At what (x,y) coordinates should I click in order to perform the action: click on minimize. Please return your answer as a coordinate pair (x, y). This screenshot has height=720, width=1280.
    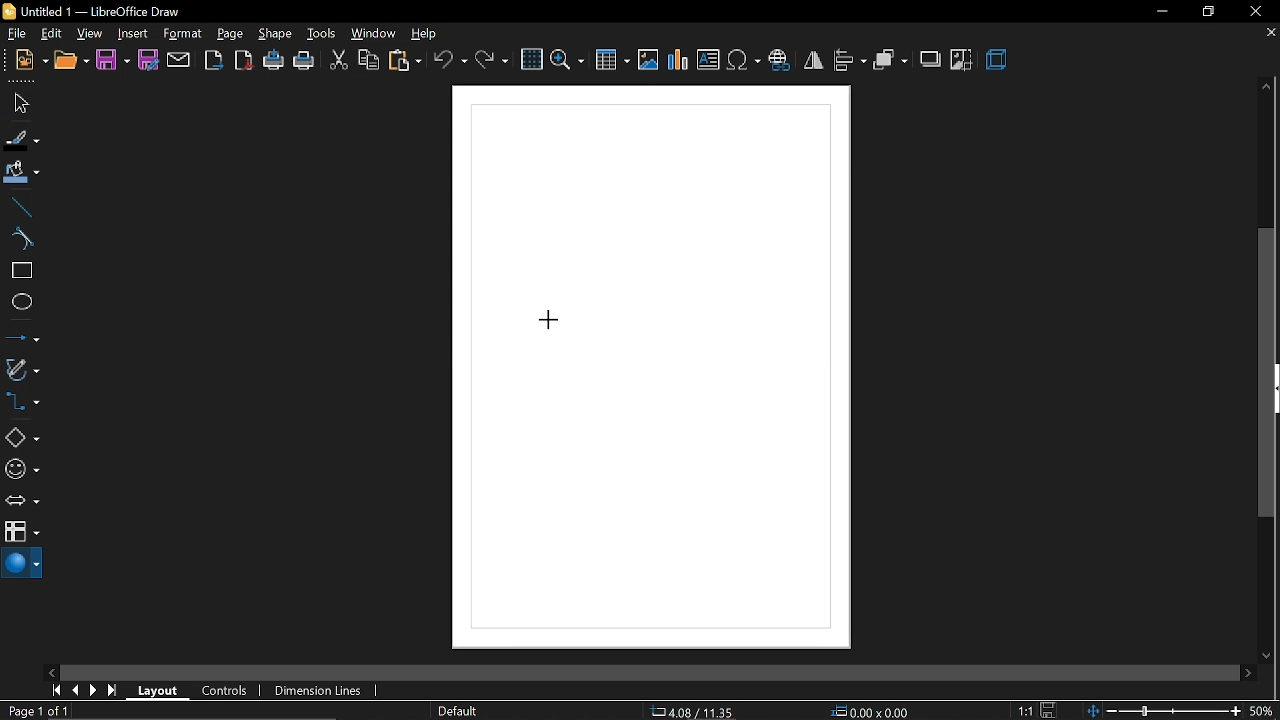
    Looking at the image, I should click on (1159, 12).